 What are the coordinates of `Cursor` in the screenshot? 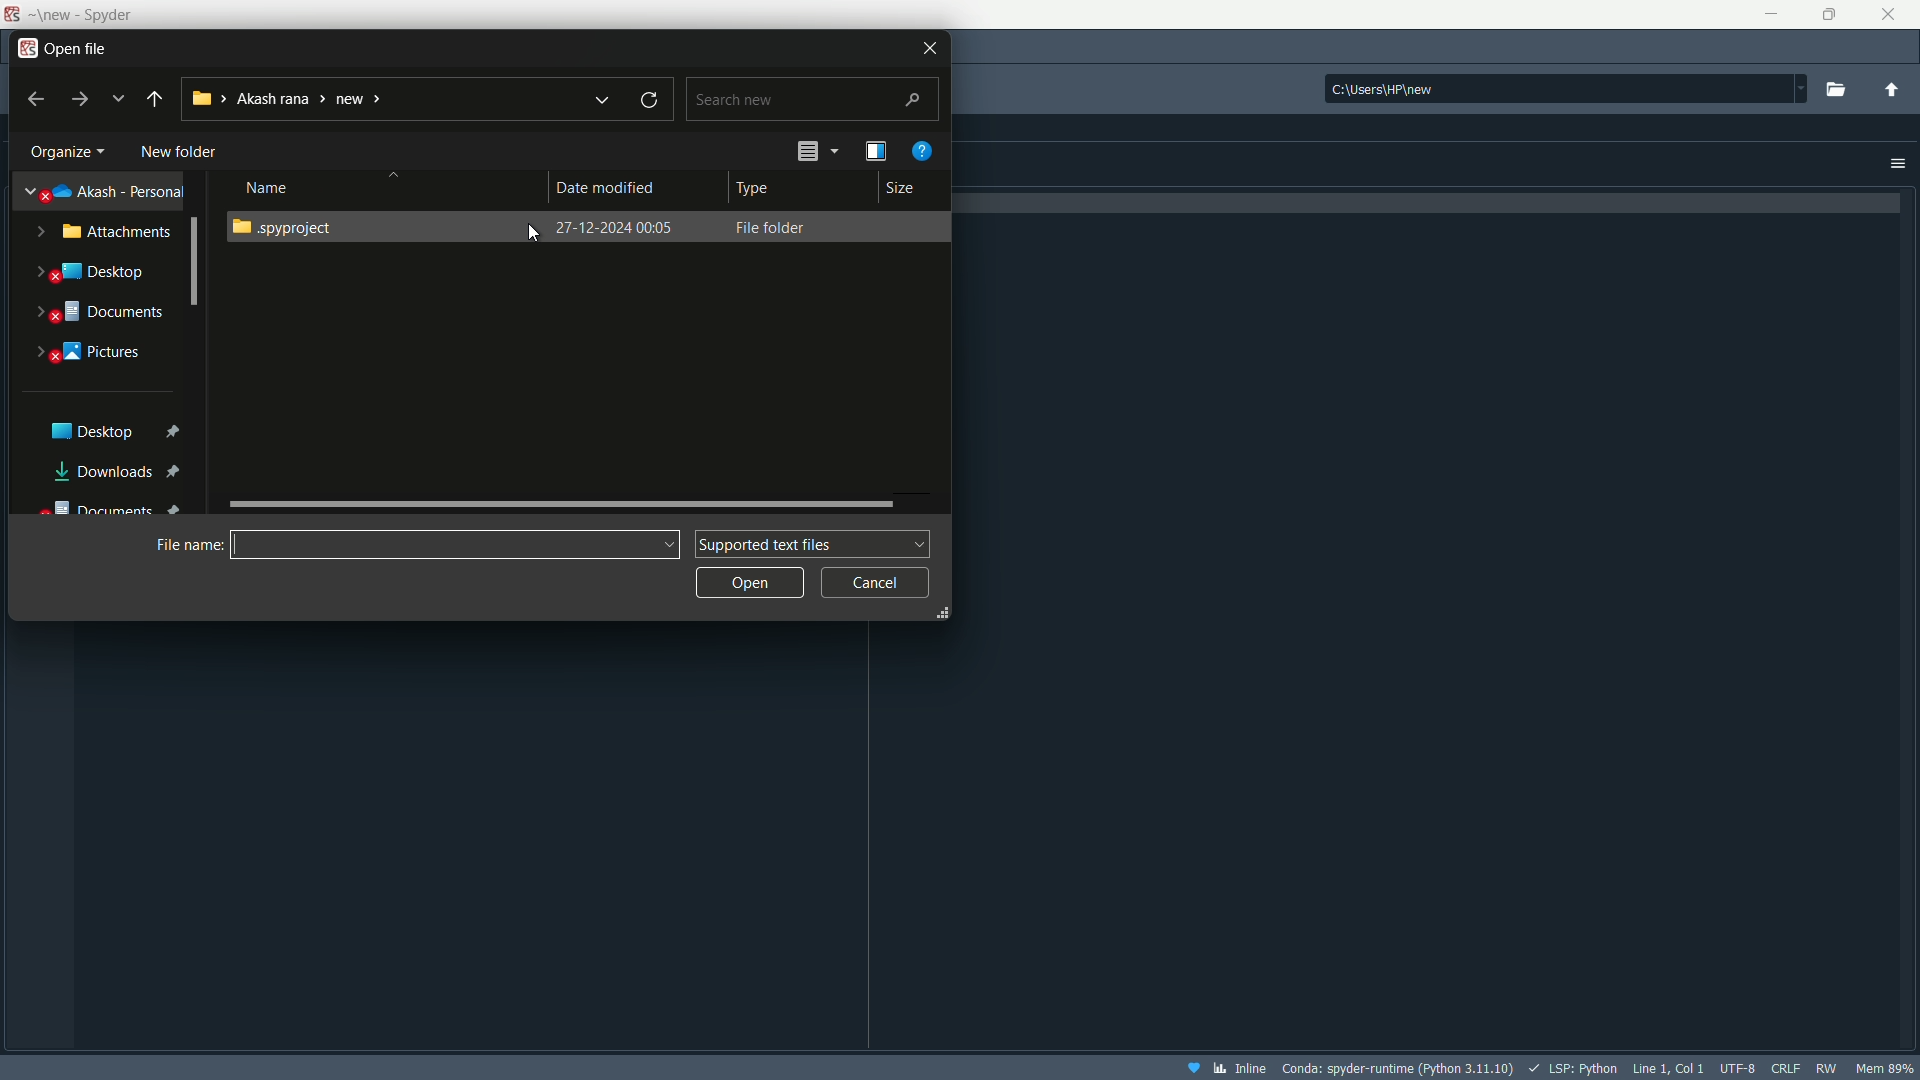 It's located at (532, 234).